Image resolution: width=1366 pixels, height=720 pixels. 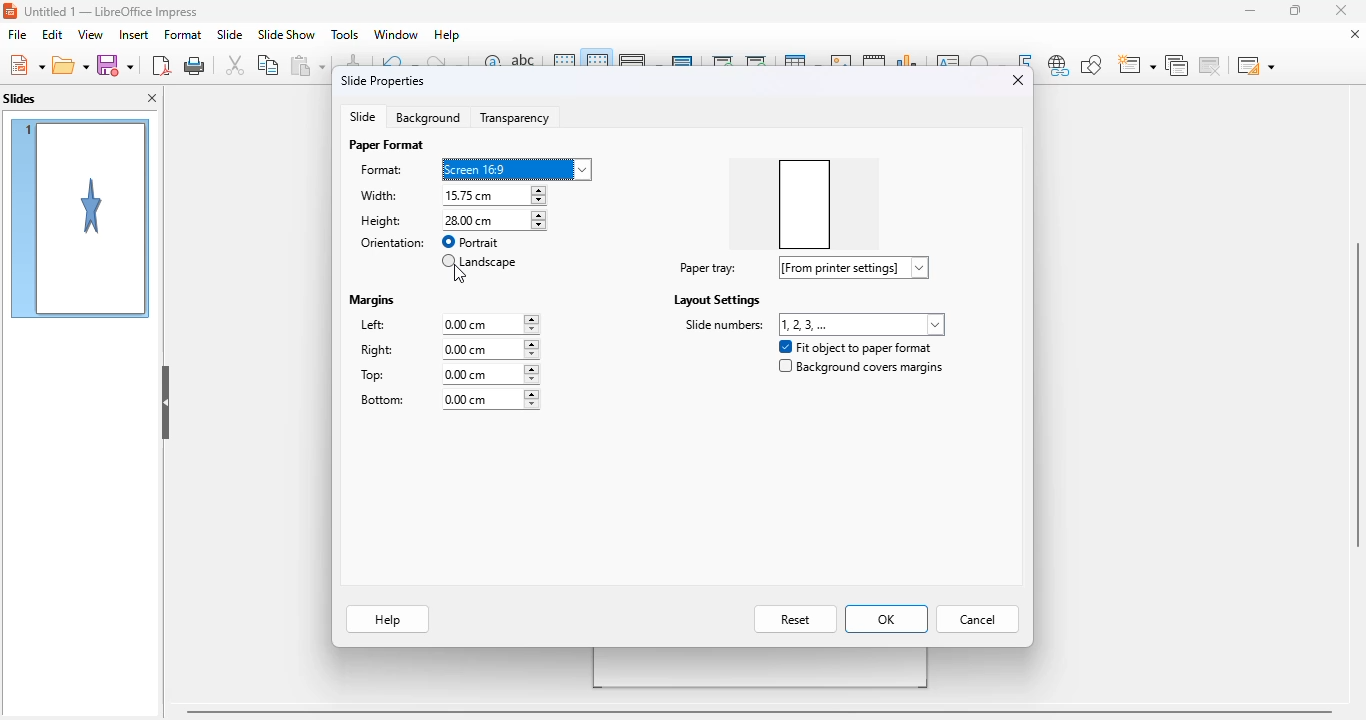 I want to click on tools, so click(x=345, y=34).